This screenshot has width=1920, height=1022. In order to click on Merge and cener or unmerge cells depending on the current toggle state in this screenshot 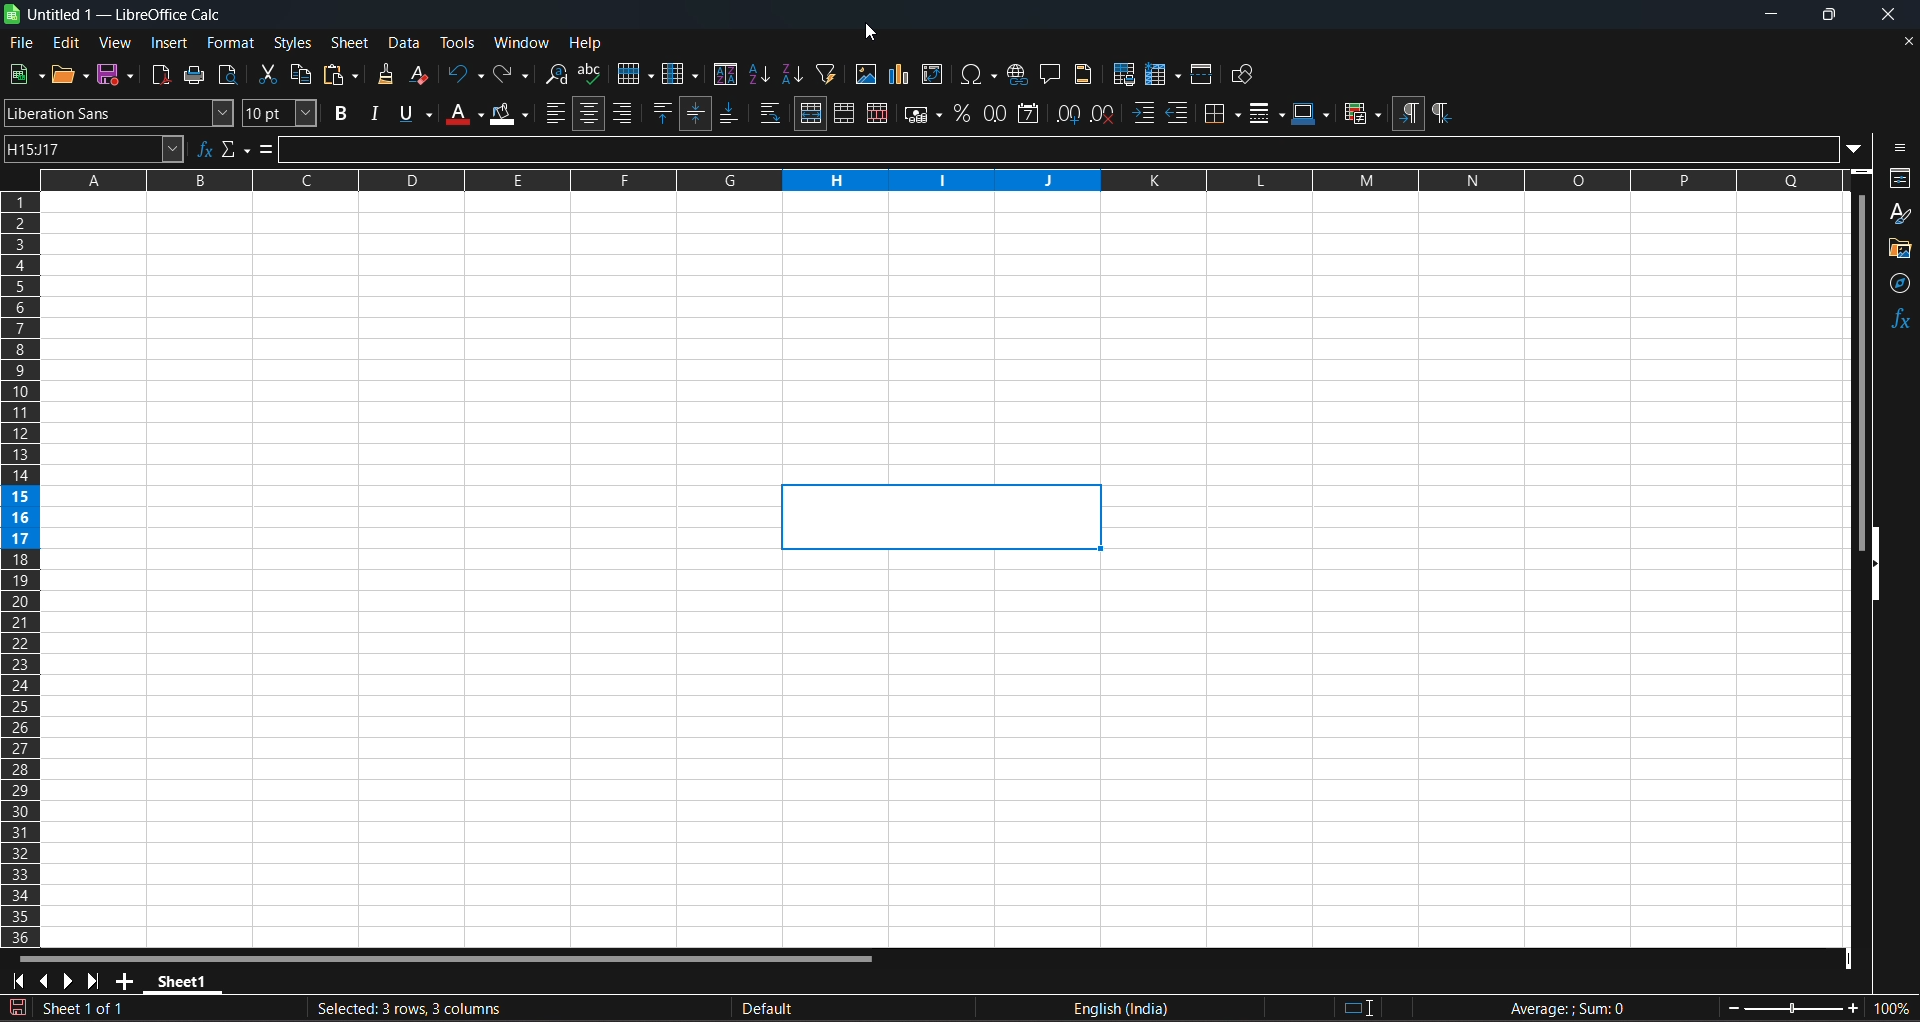, I will do `click(811, 114)`.